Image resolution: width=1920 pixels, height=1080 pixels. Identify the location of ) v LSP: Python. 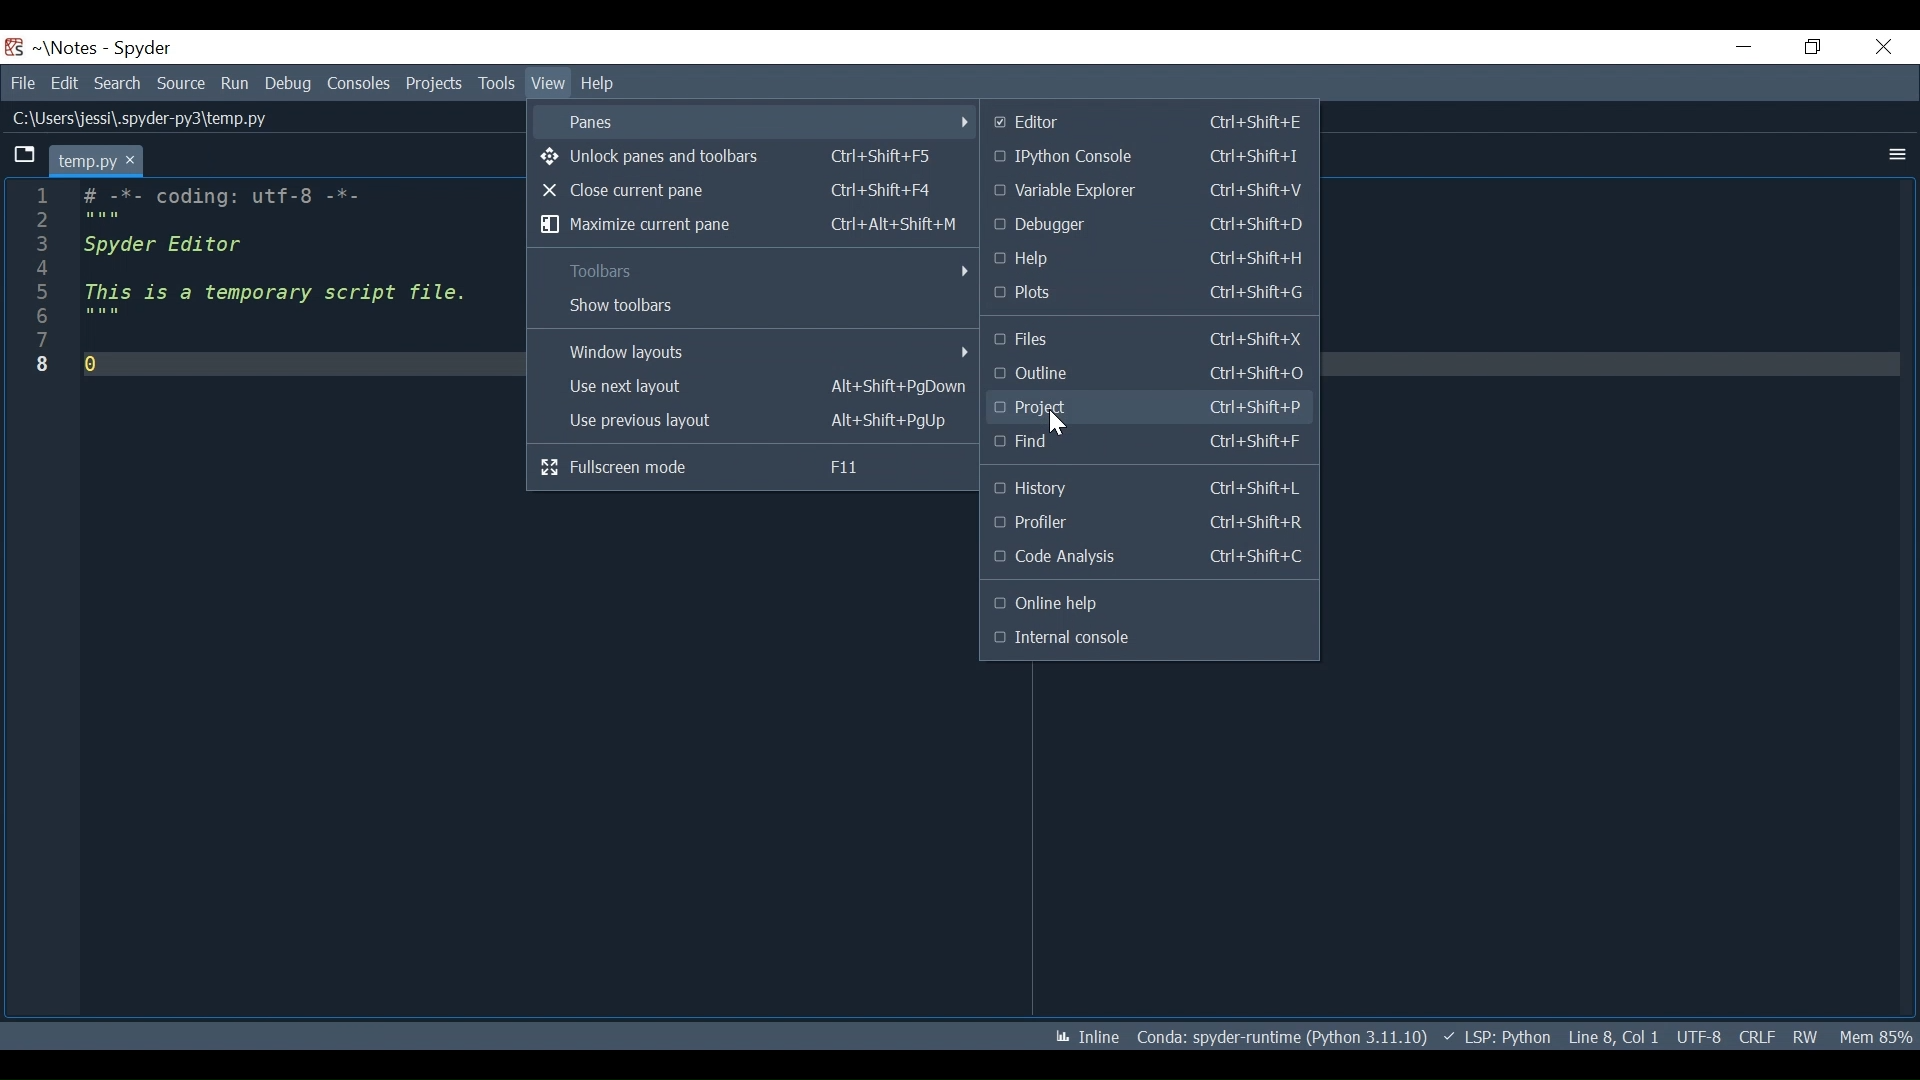
(1498, 1036).